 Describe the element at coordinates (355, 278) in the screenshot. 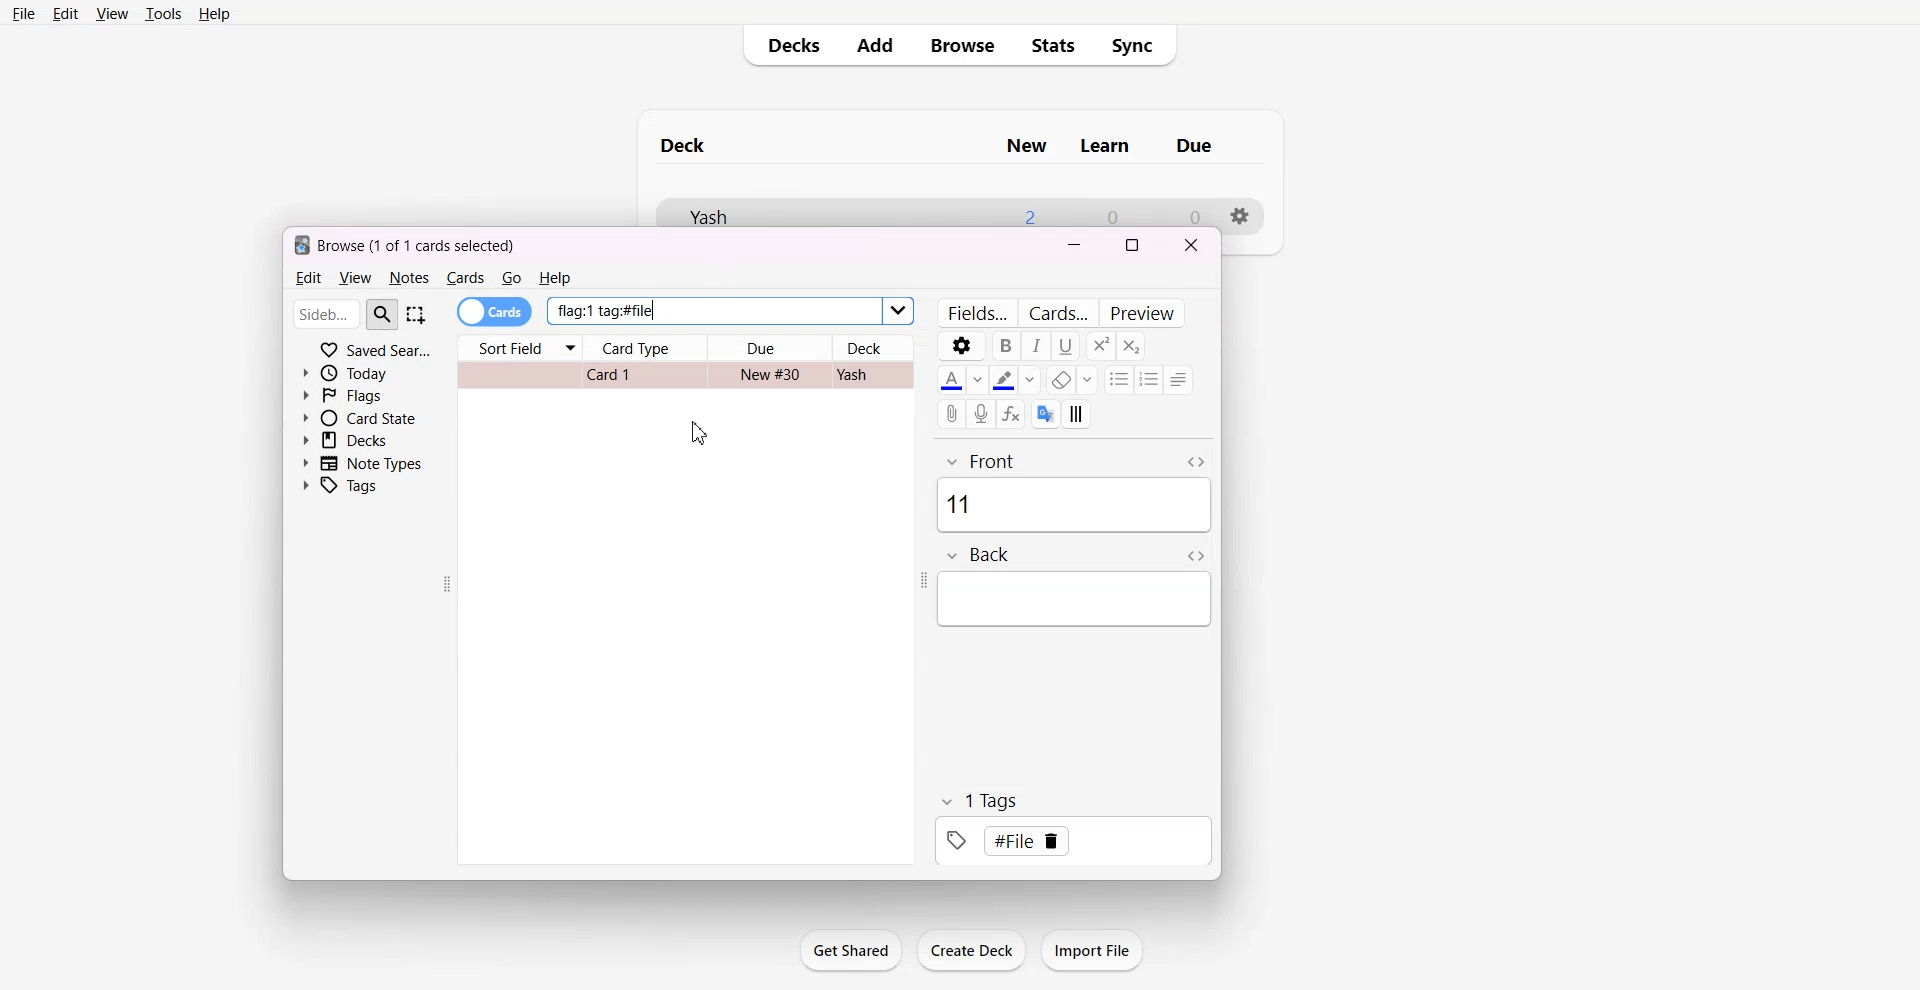

I see `View` at that location.